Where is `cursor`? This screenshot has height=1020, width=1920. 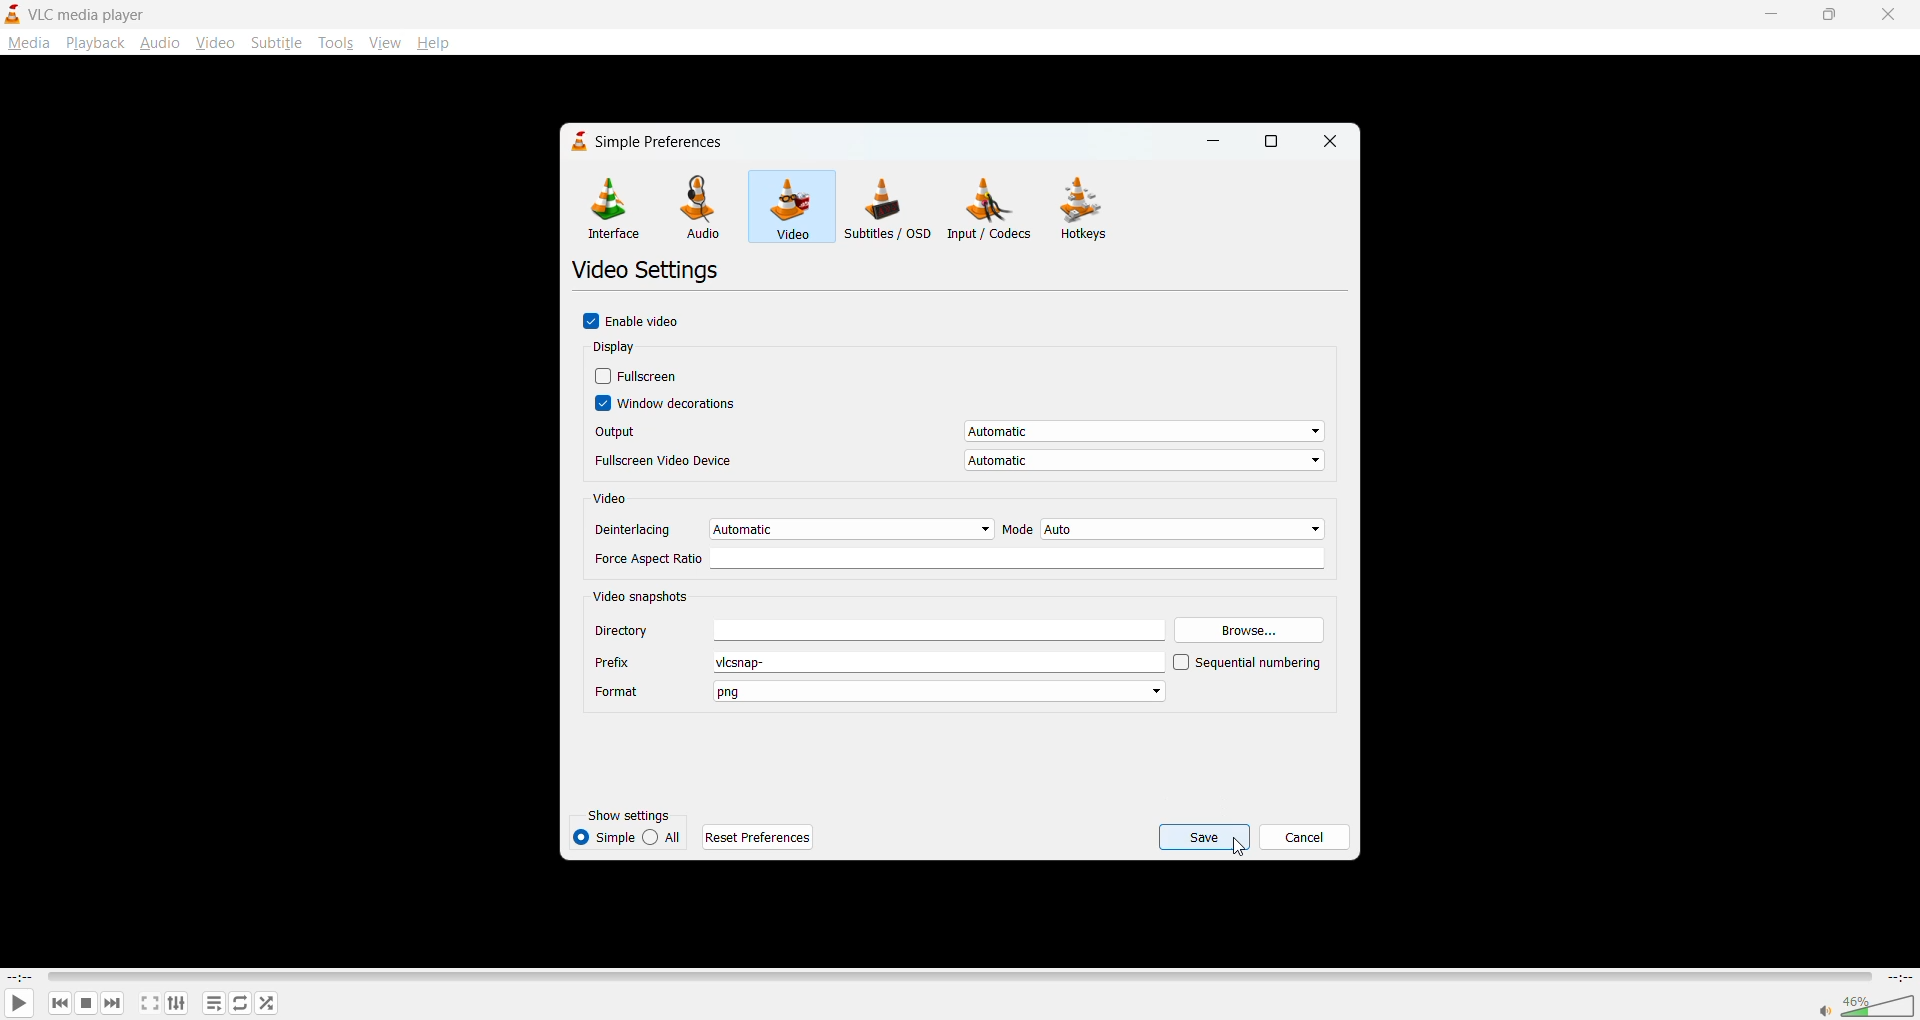 cursor is located at coordinates (1239, 849).